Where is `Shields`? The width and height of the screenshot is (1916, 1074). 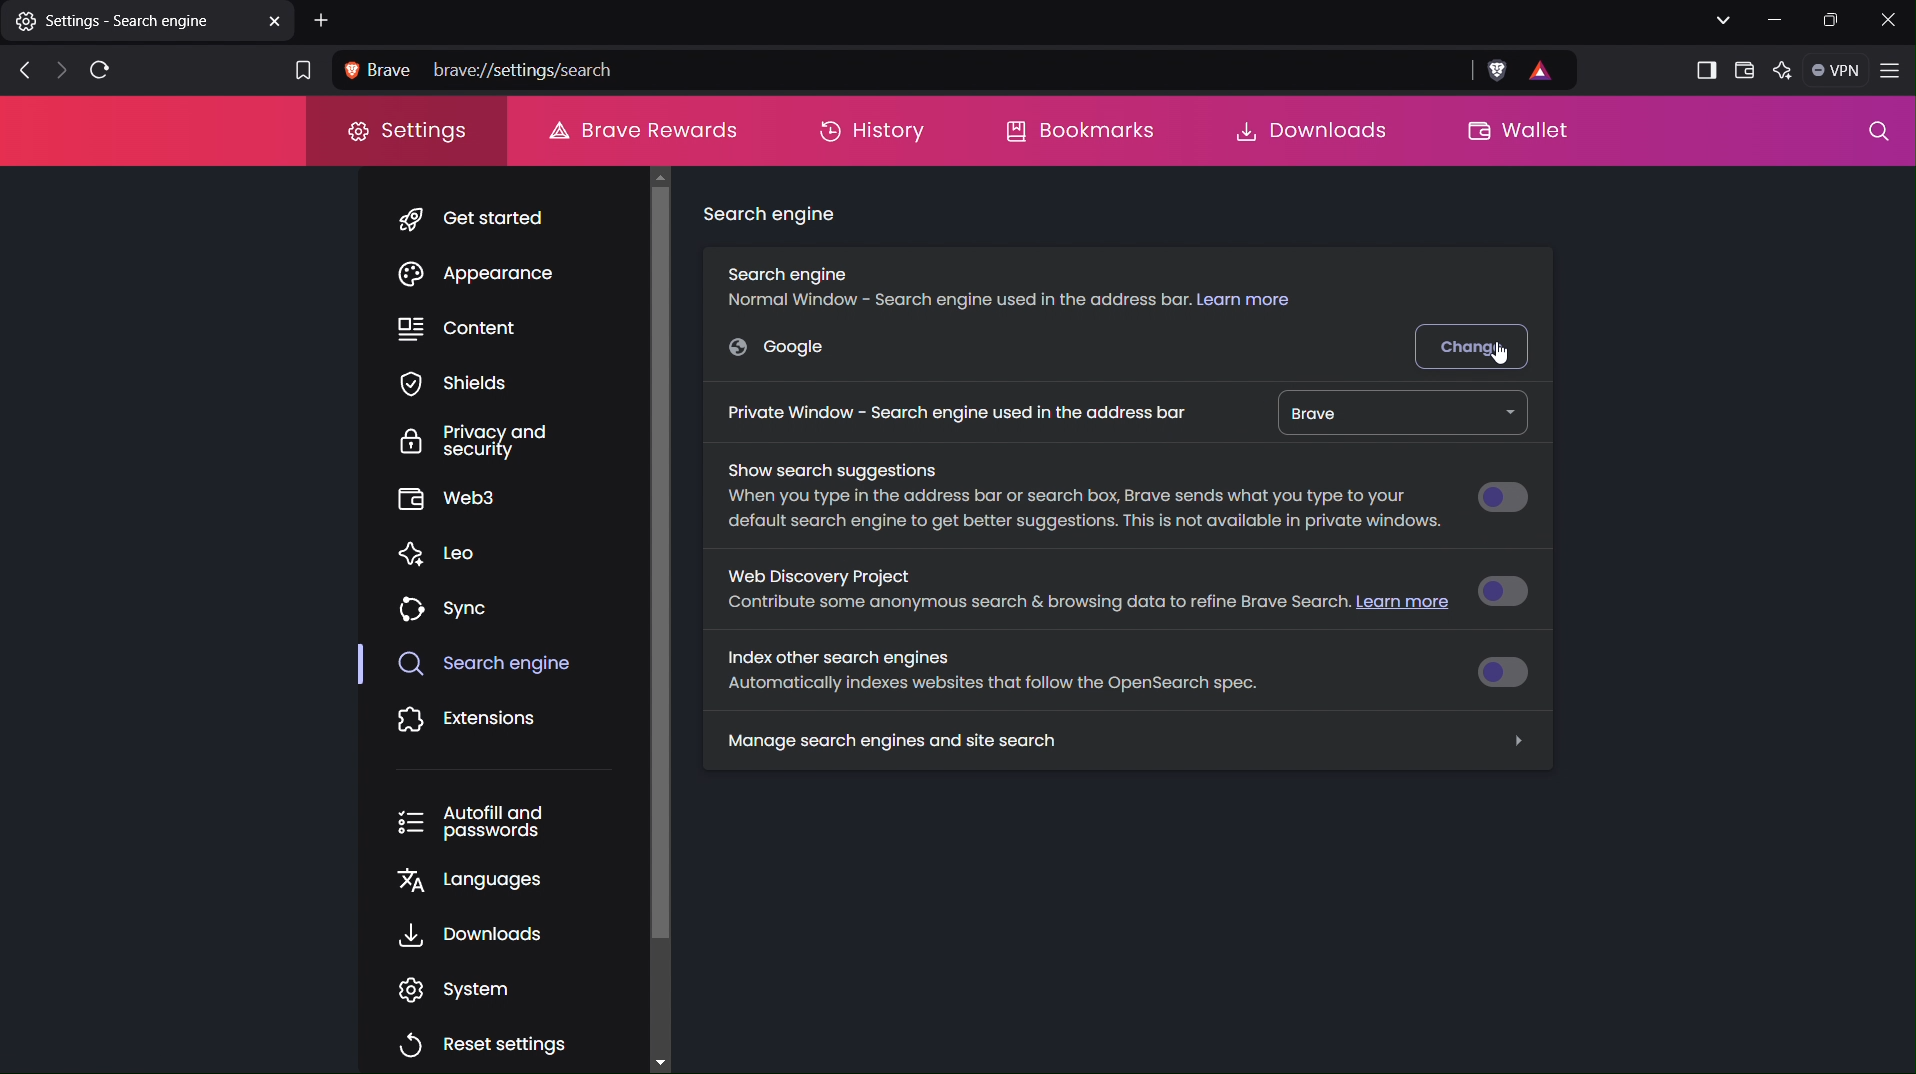
Shields is located at coordinates (453, 387).